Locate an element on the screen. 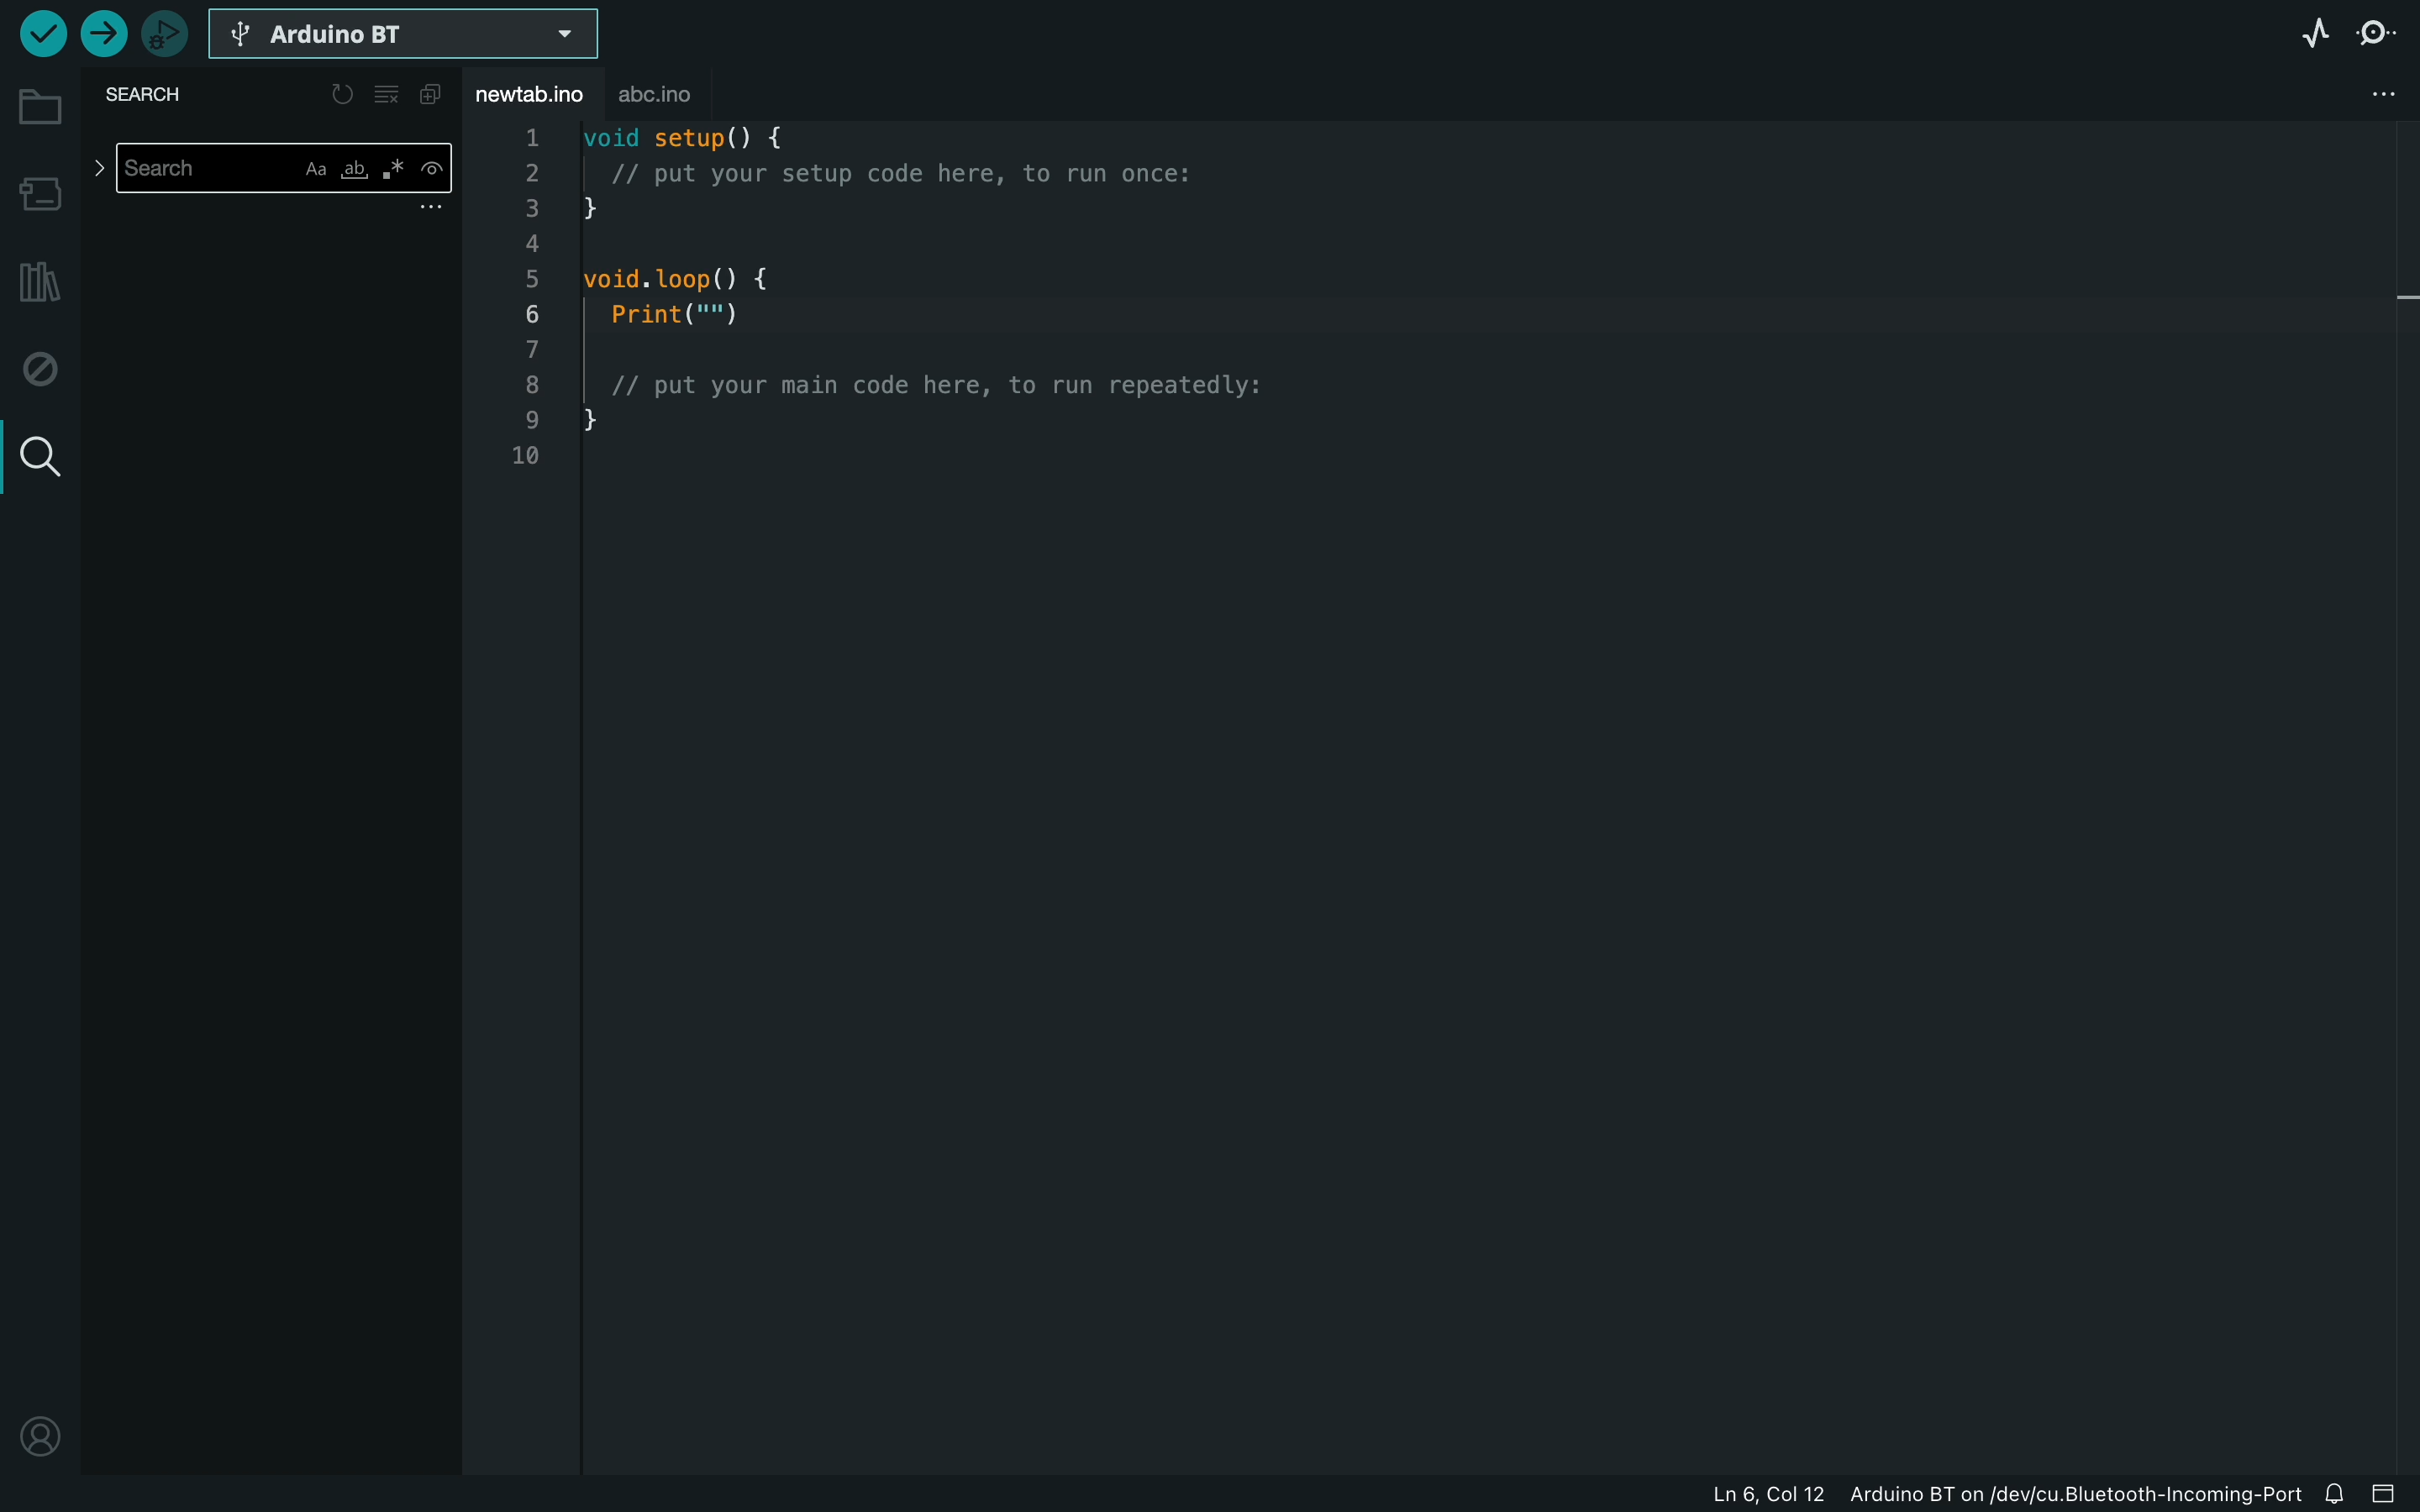  copy is located at coordinates (433, 96).